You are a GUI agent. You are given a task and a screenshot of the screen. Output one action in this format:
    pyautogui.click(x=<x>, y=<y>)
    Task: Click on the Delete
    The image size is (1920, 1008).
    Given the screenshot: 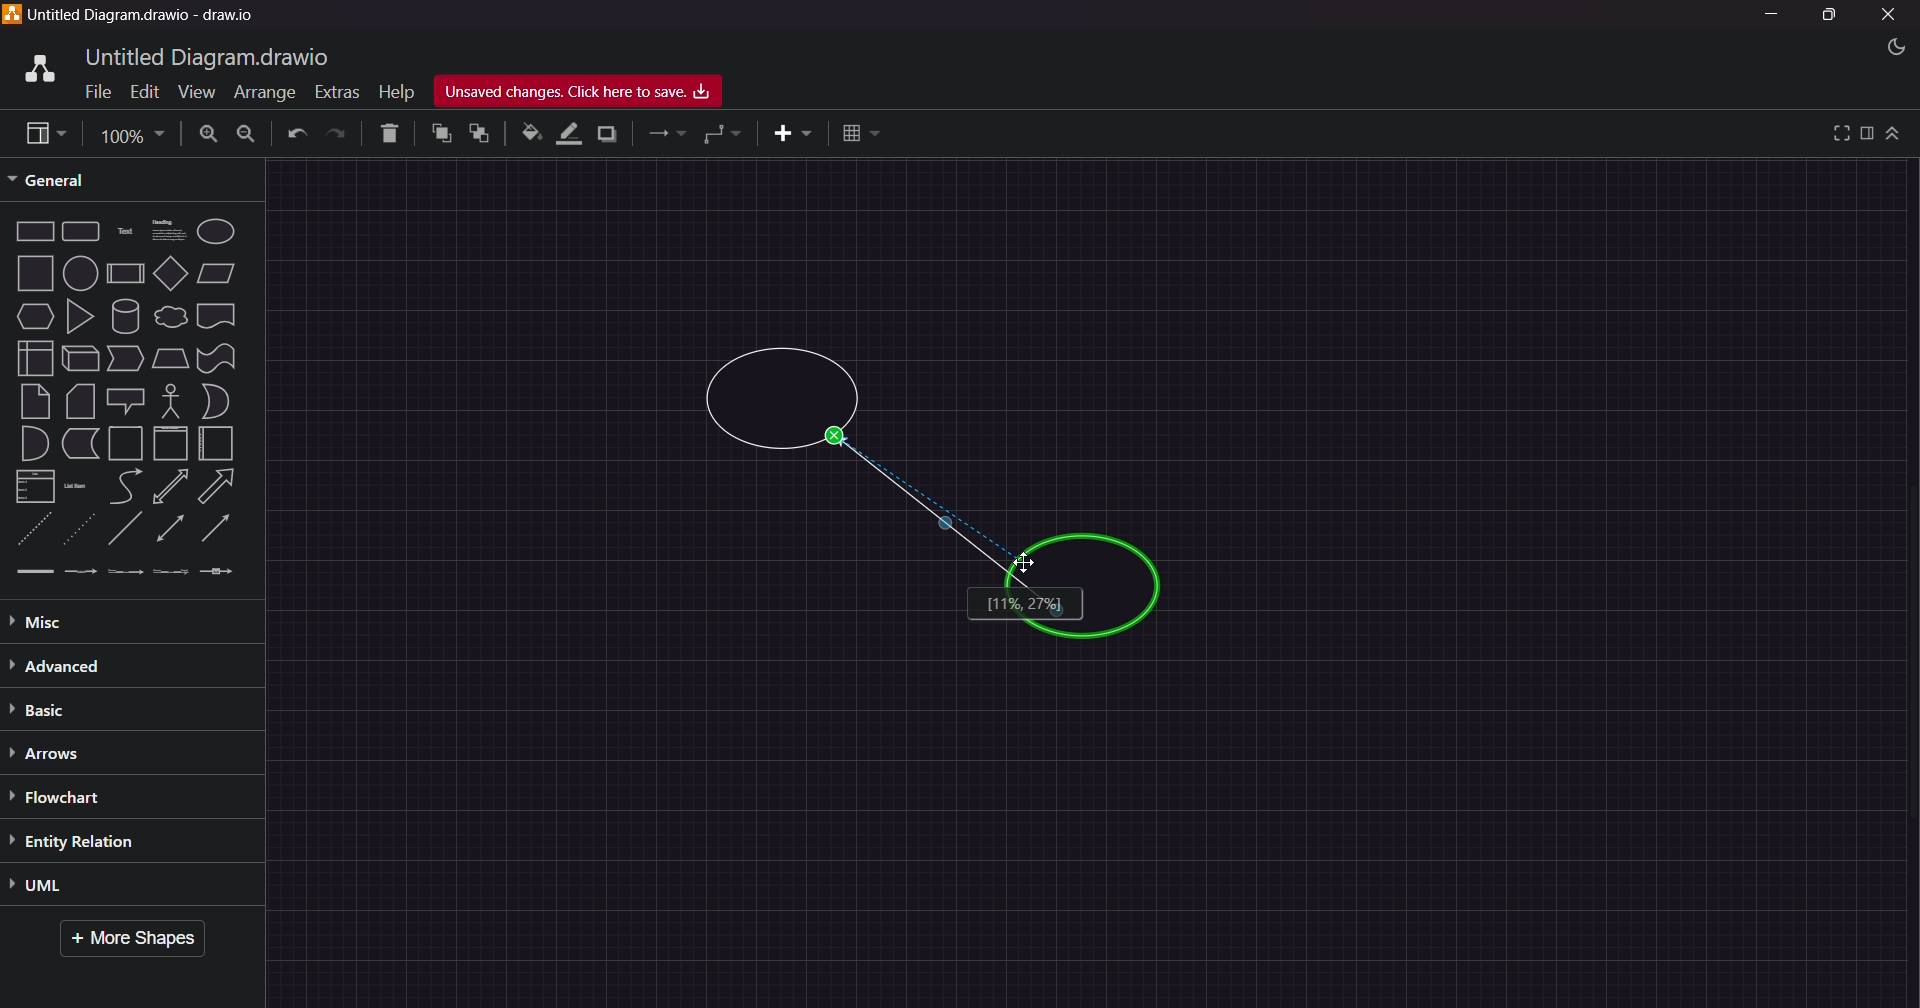 What is the action you would take?
    pyautogui.click(x=385, y=134)
    